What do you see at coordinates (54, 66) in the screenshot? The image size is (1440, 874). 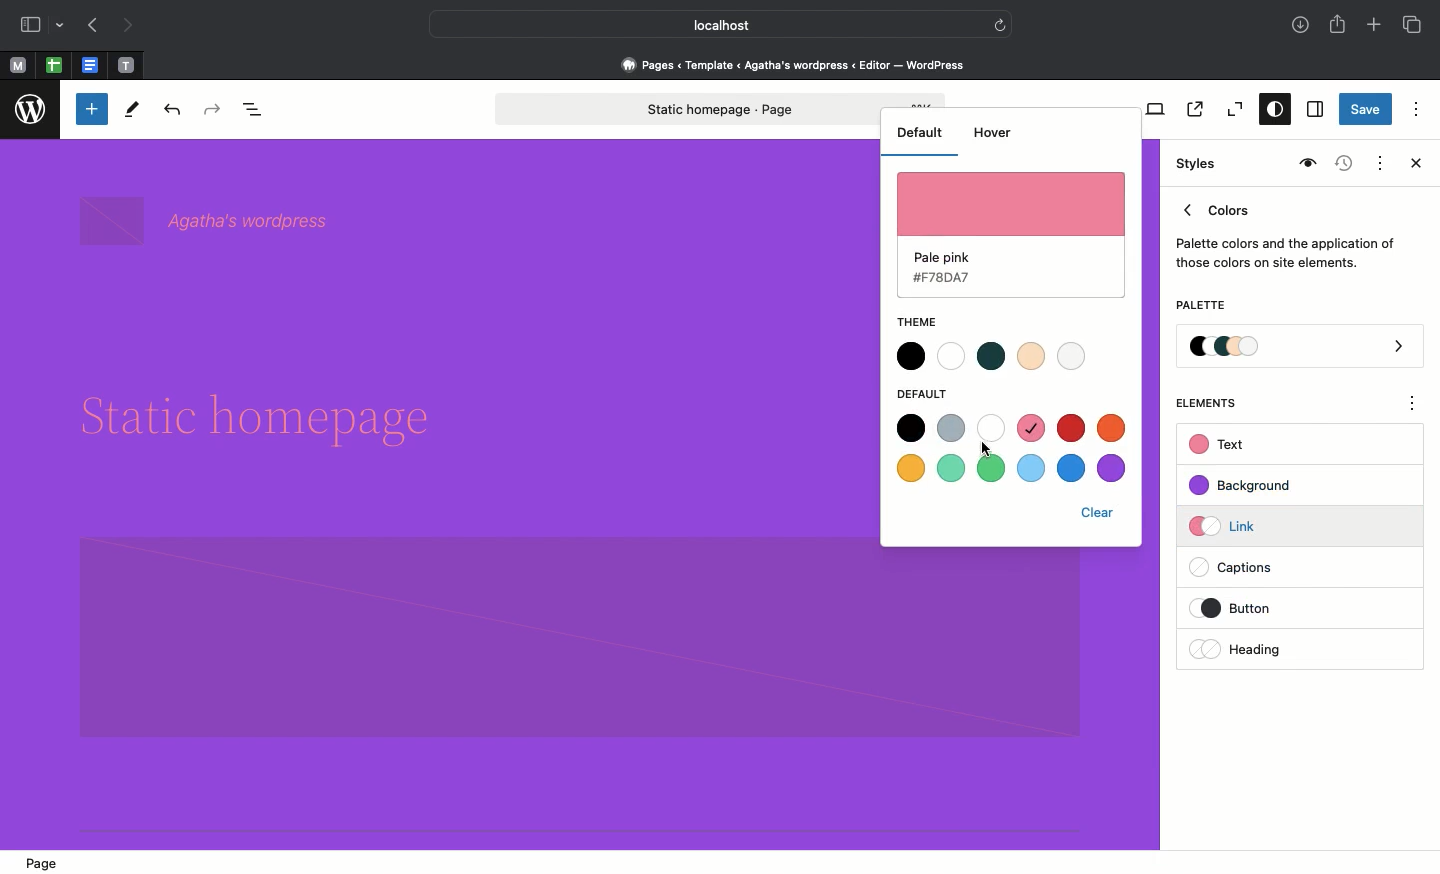 I see `Pinned tab` at bounding box center [54, 66].